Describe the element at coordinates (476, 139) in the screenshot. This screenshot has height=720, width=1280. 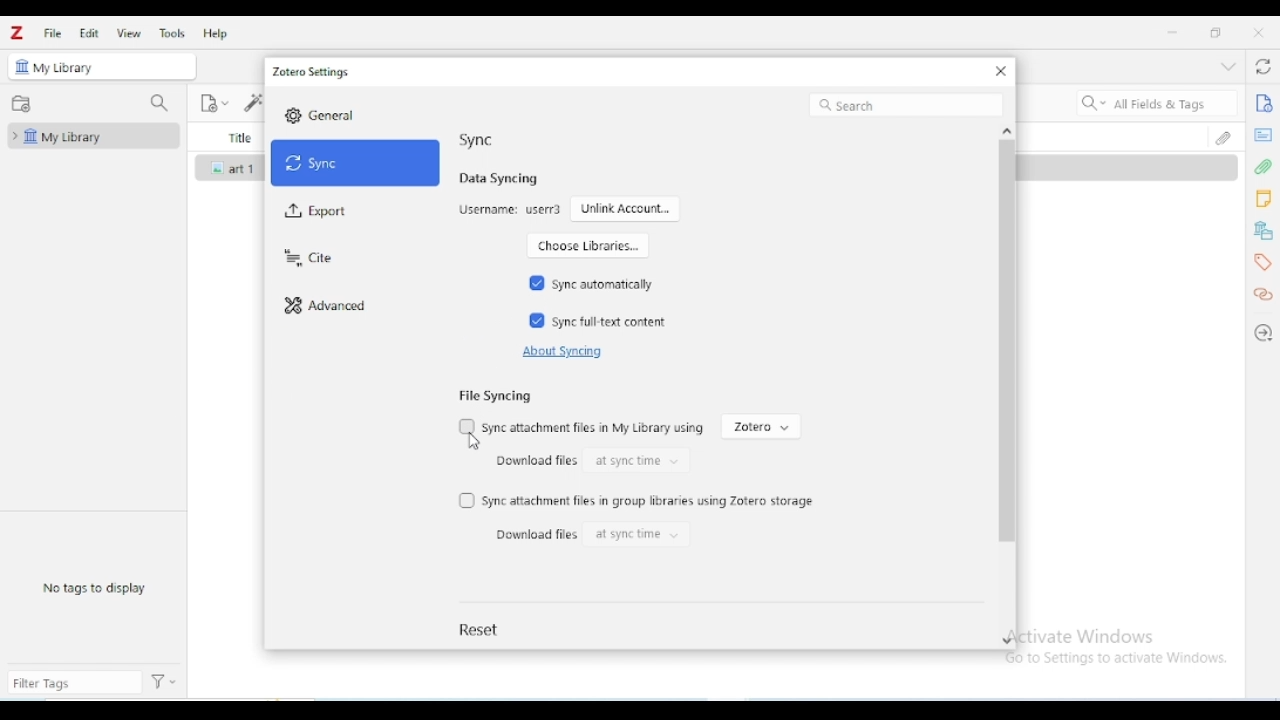
I see `sync` at that location.